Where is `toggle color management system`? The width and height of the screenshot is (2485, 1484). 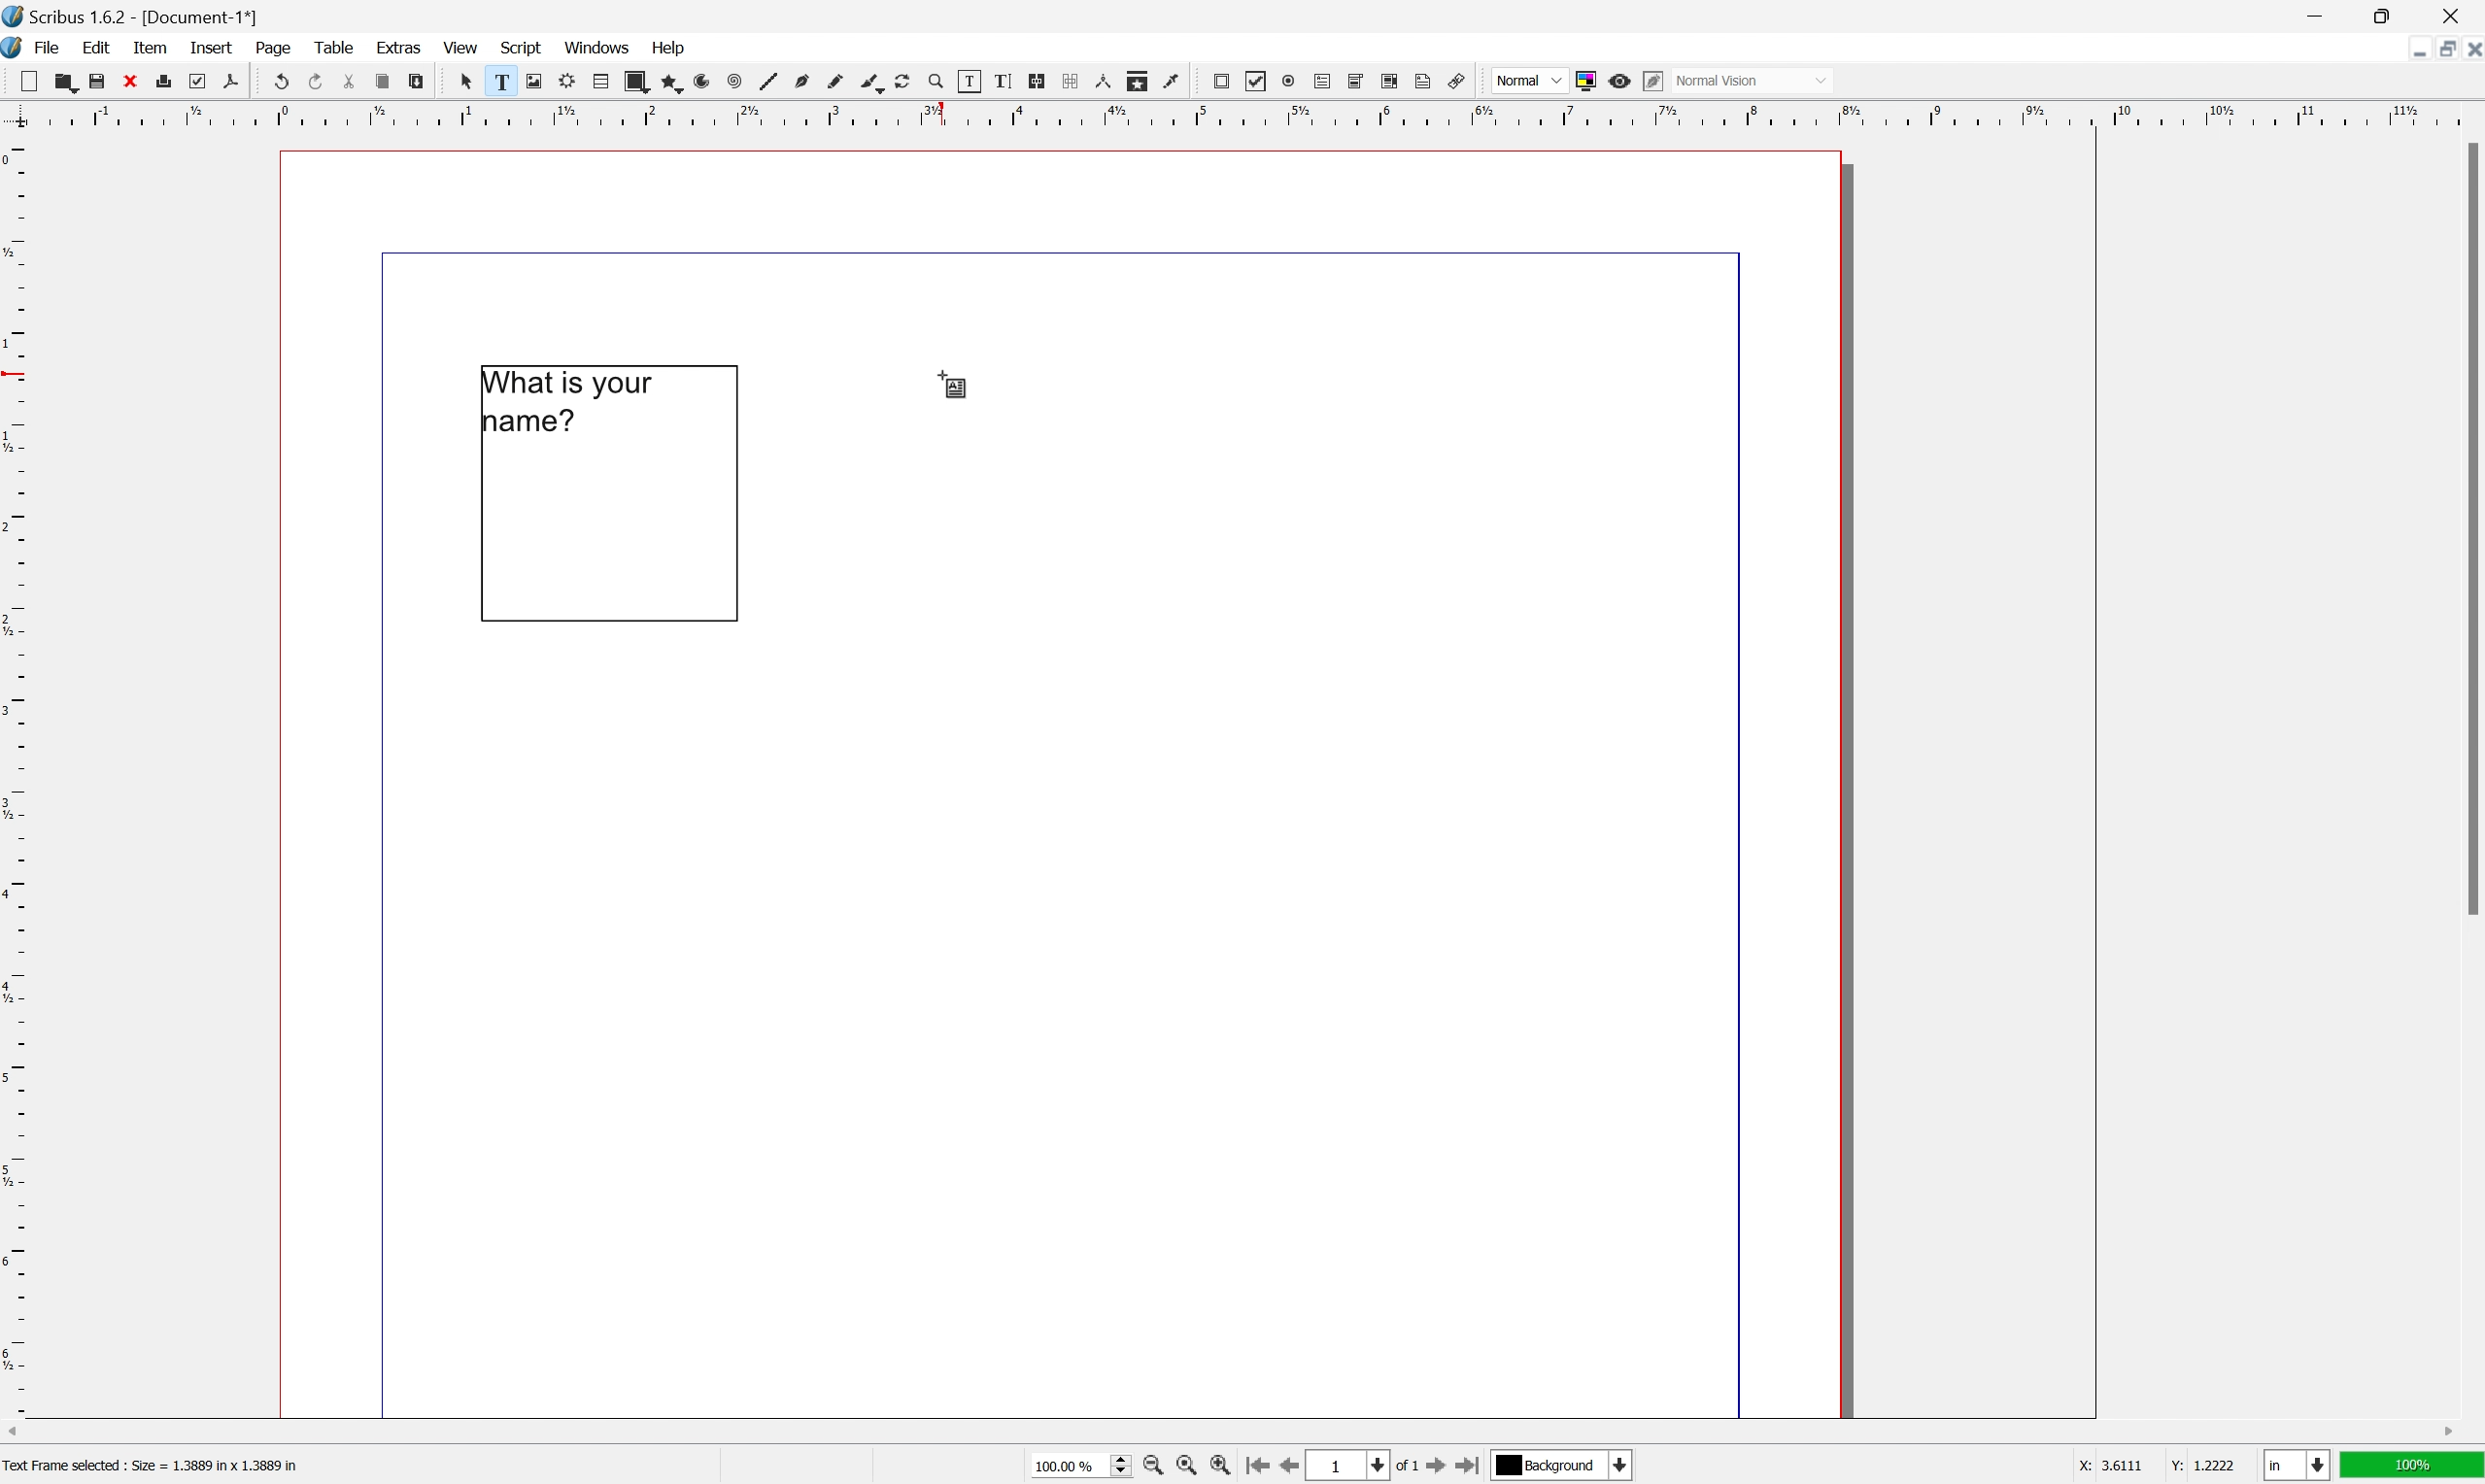
toggle color management system is located at coordinates (1583, 81).